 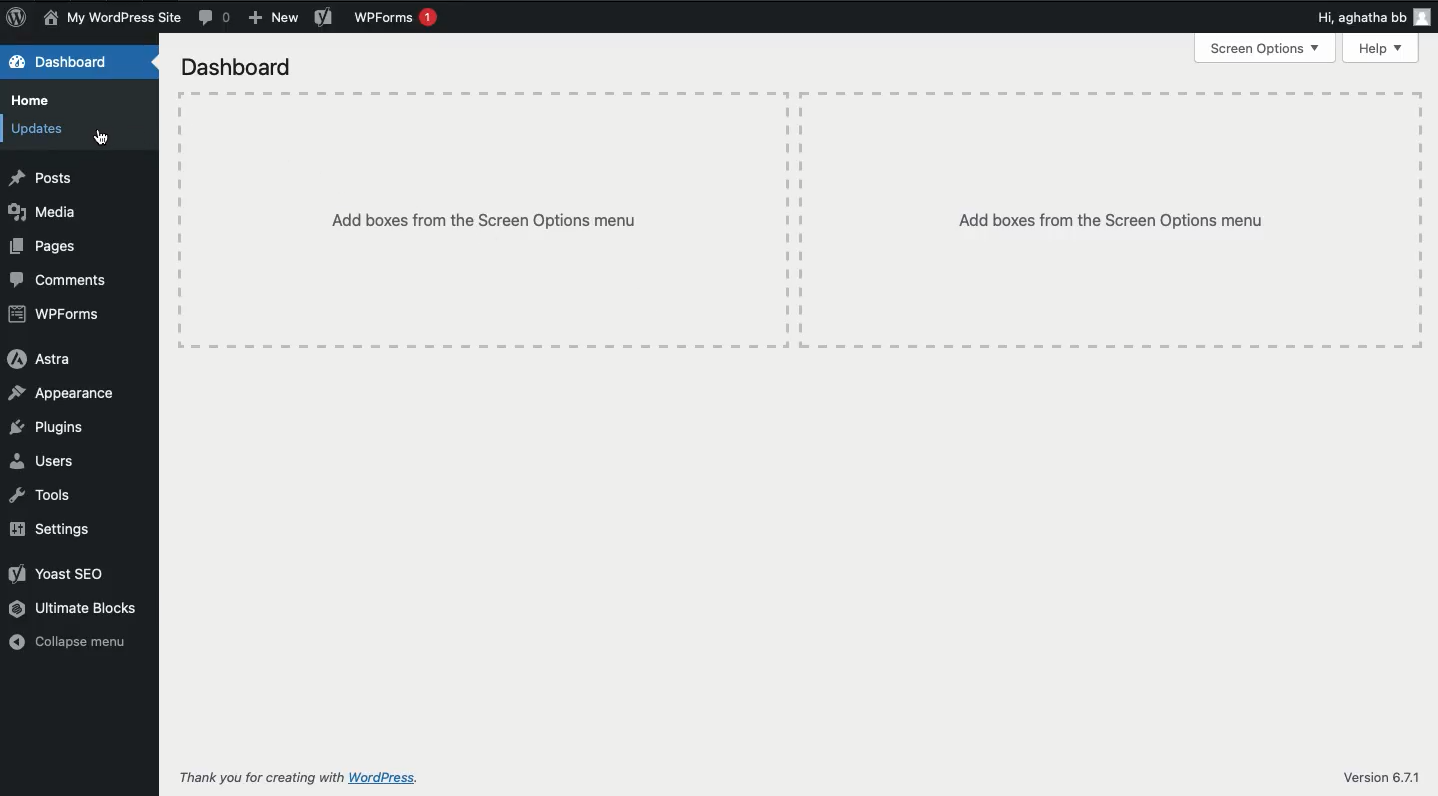 I want to click on Dashboard, so click(x=237, y=66).